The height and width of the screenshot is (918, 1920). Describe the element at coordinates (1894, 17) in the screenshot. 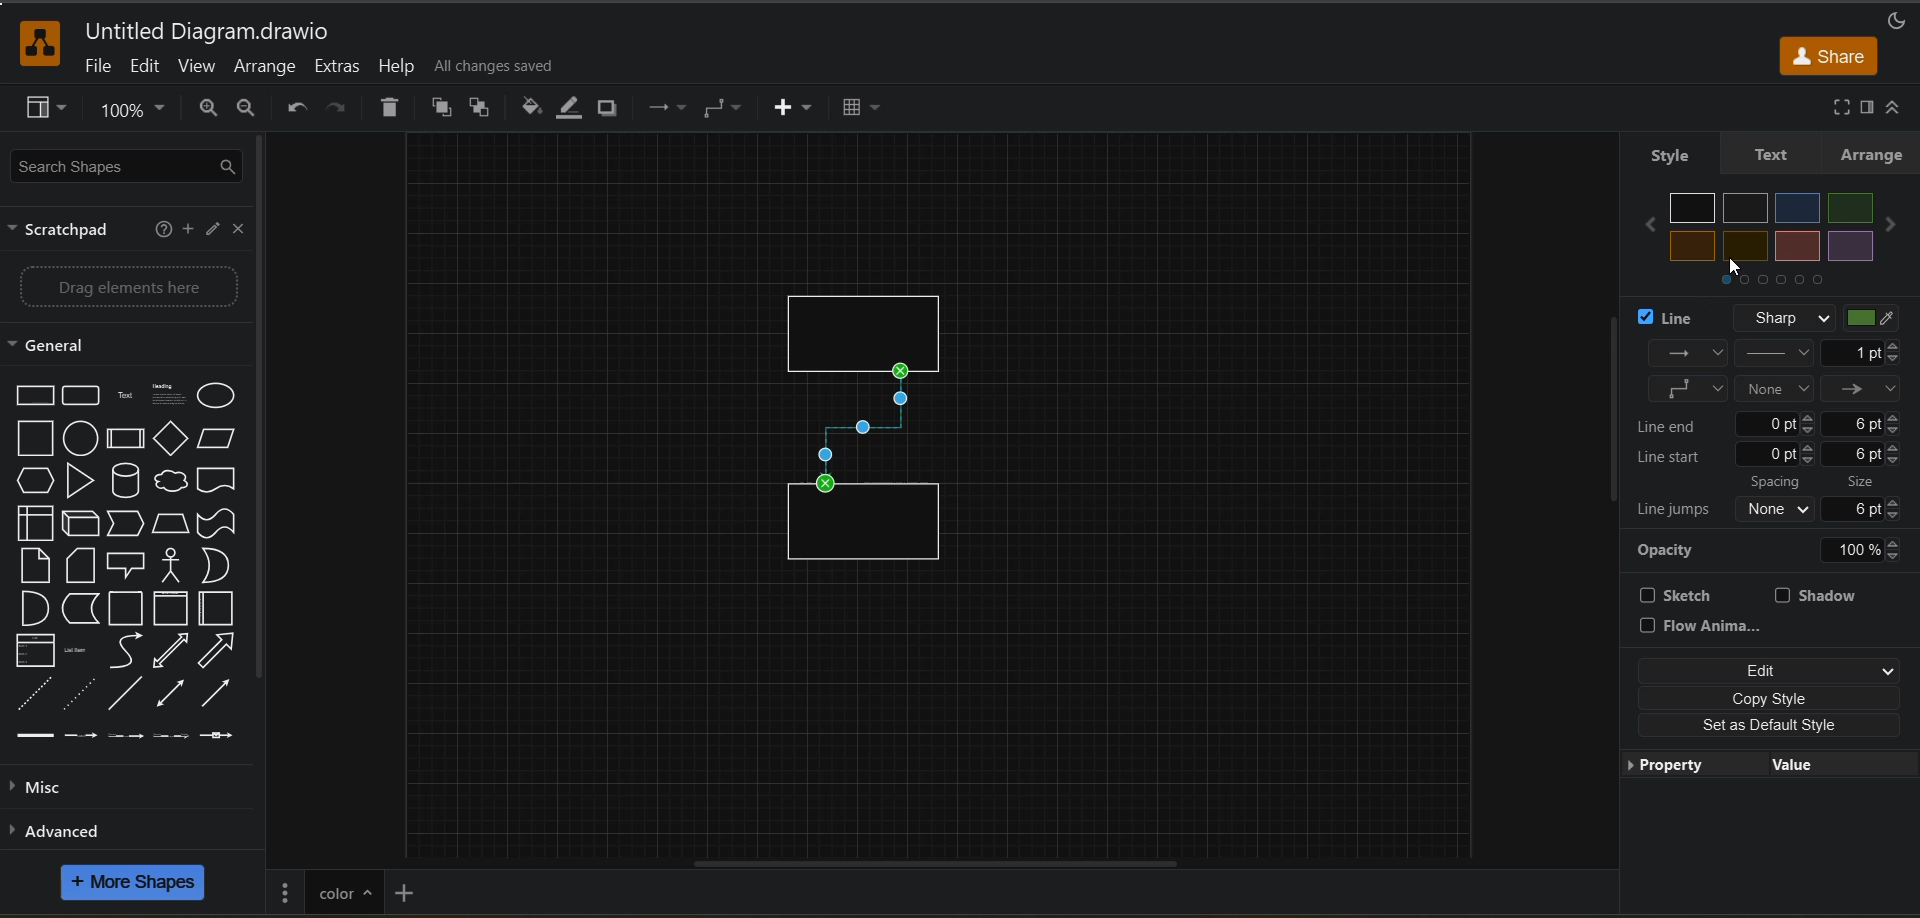

I see `appearance` at that location.